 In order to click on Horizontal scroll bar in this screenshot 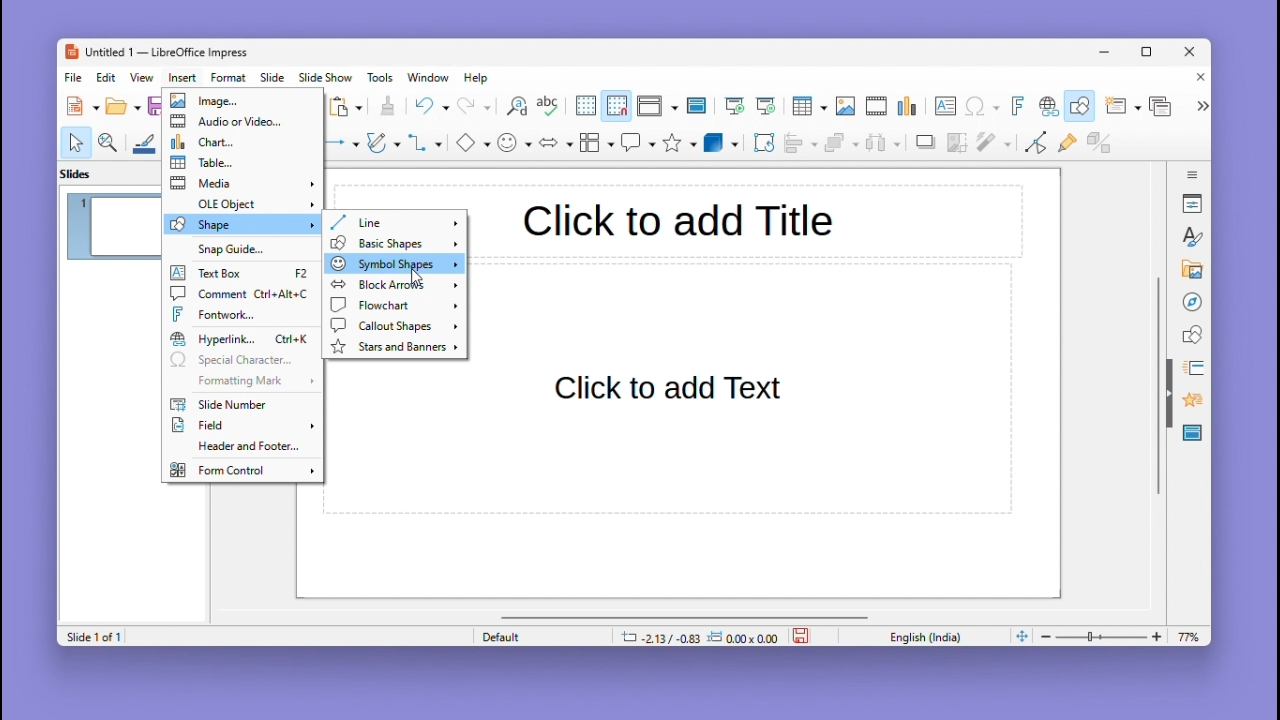, I will do `click(685, 616)`.